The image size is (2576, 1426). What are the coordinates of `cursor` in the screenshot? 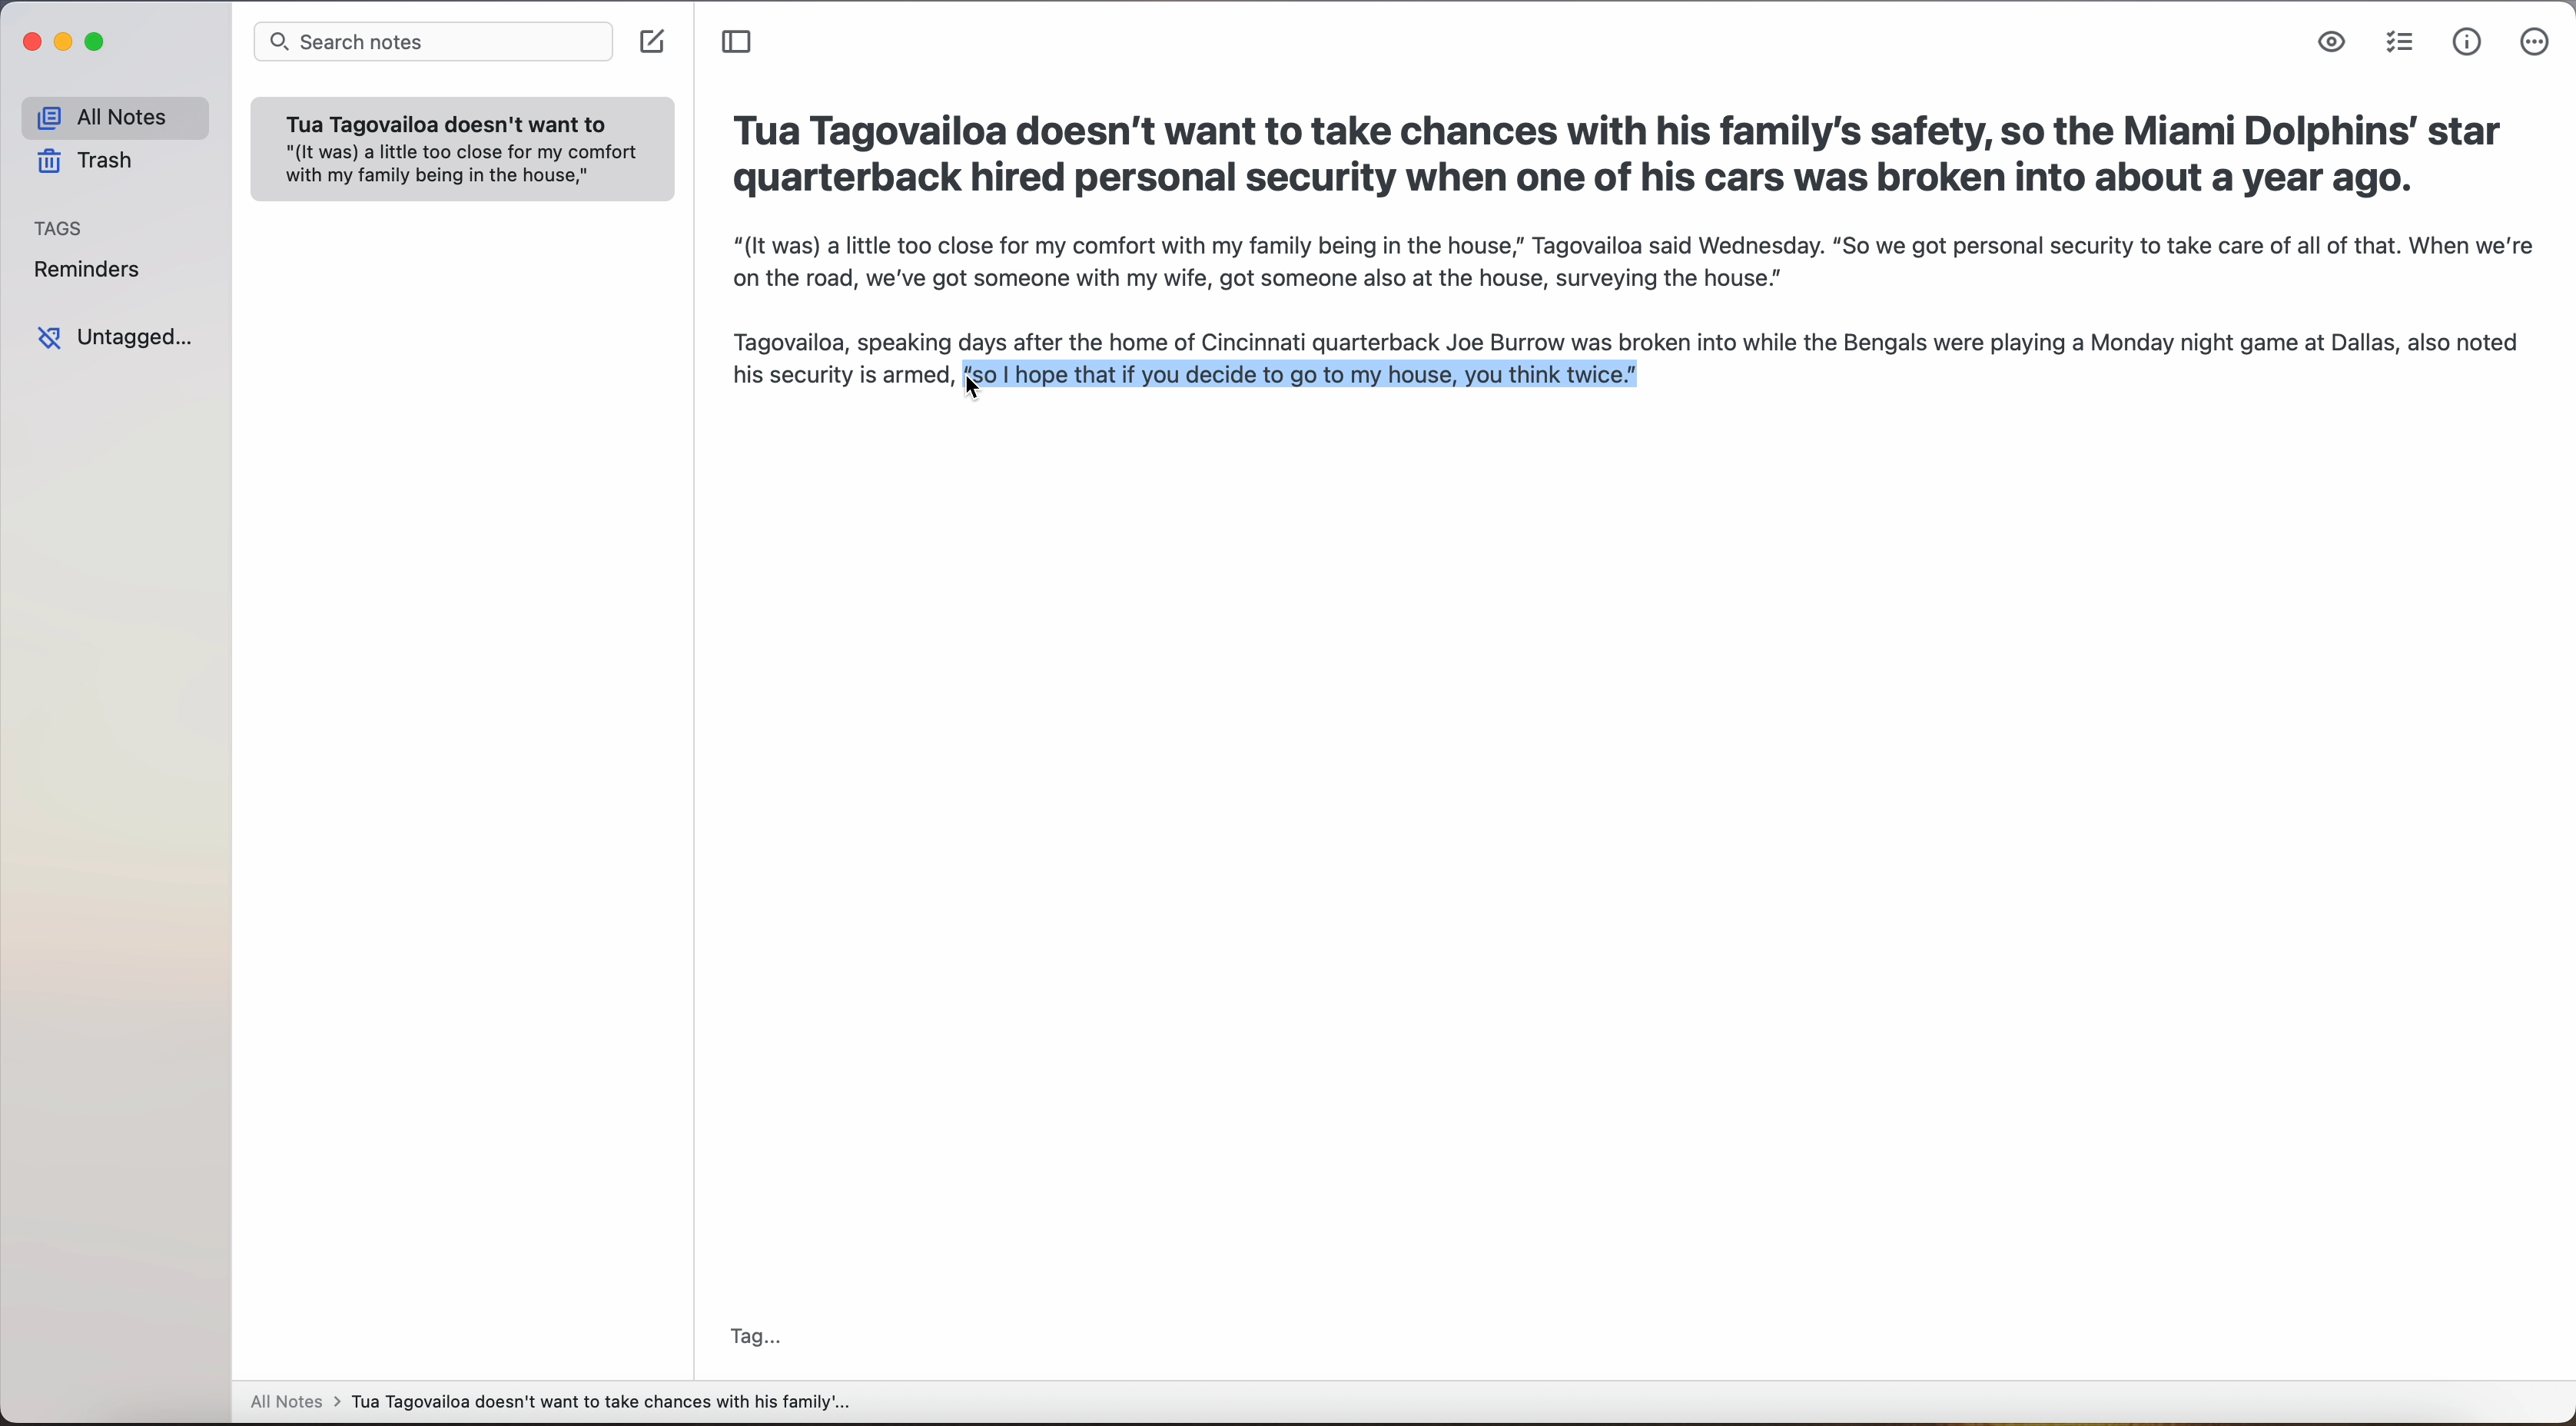 It's located at (968, 397).